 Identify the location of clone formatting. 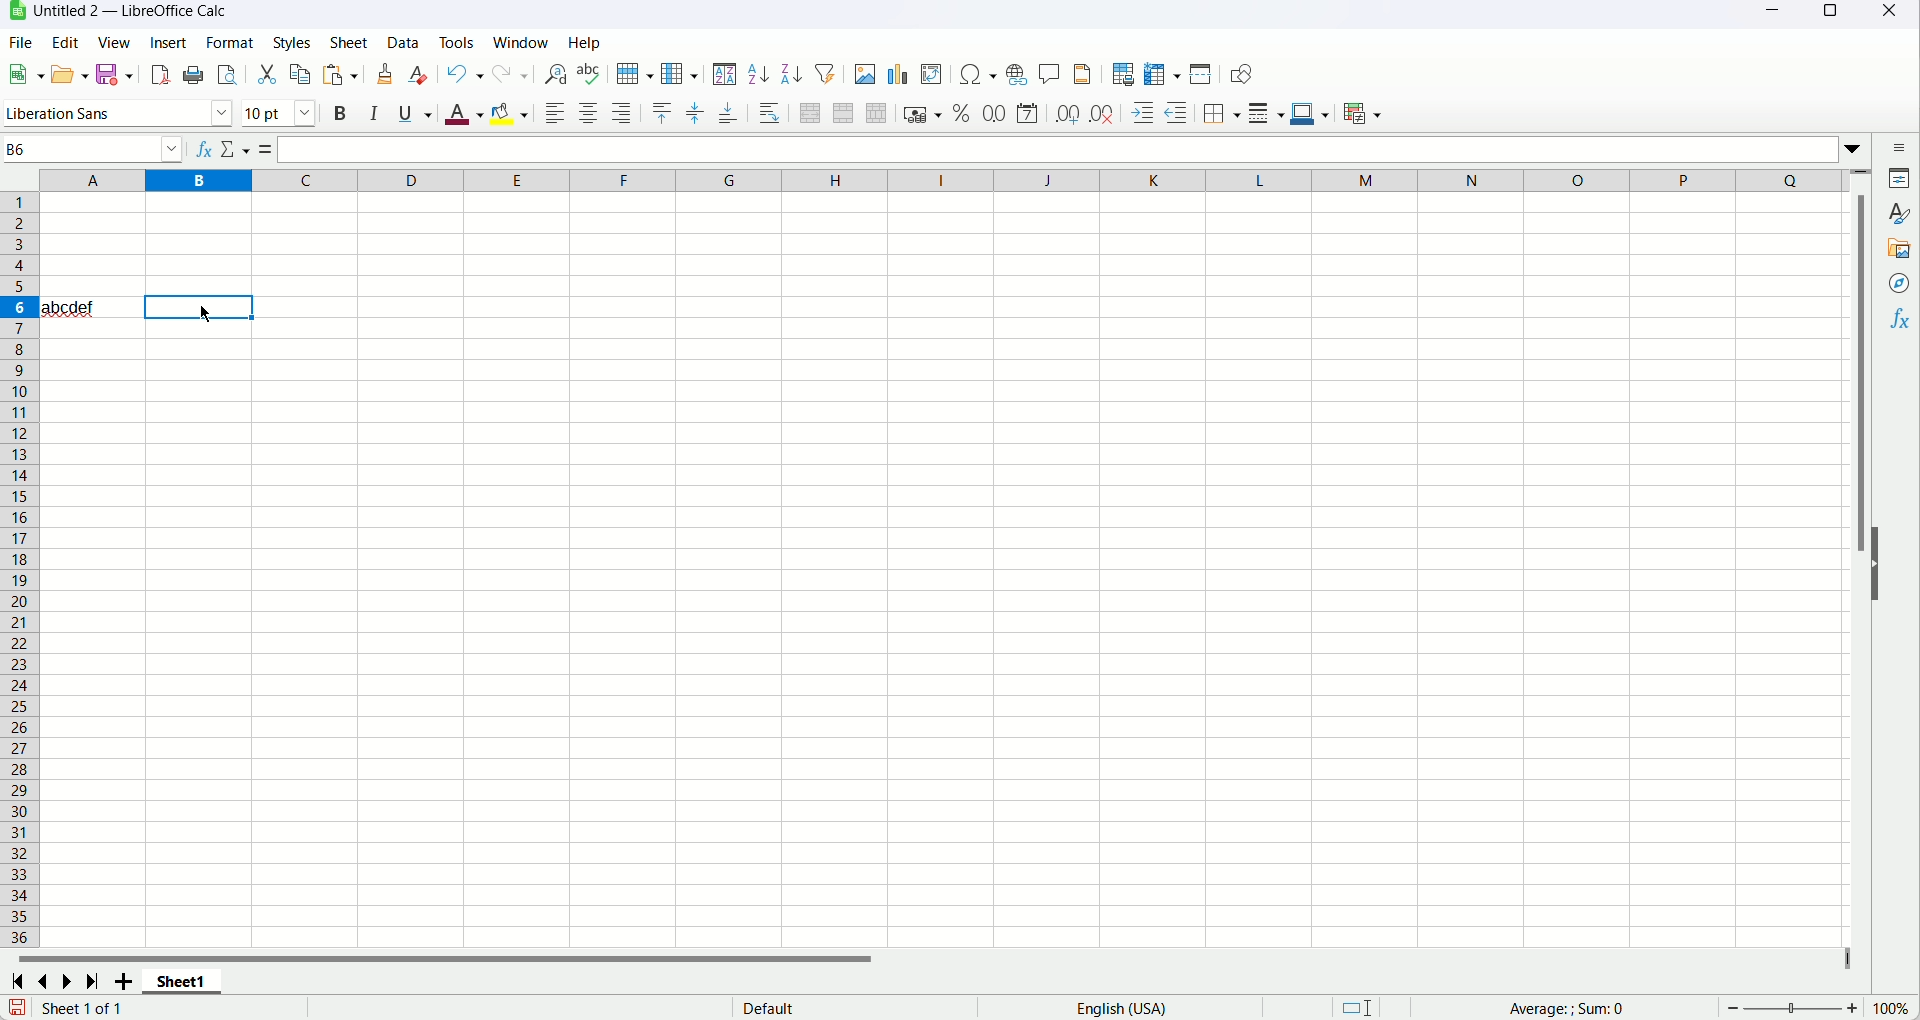
(385, 74).